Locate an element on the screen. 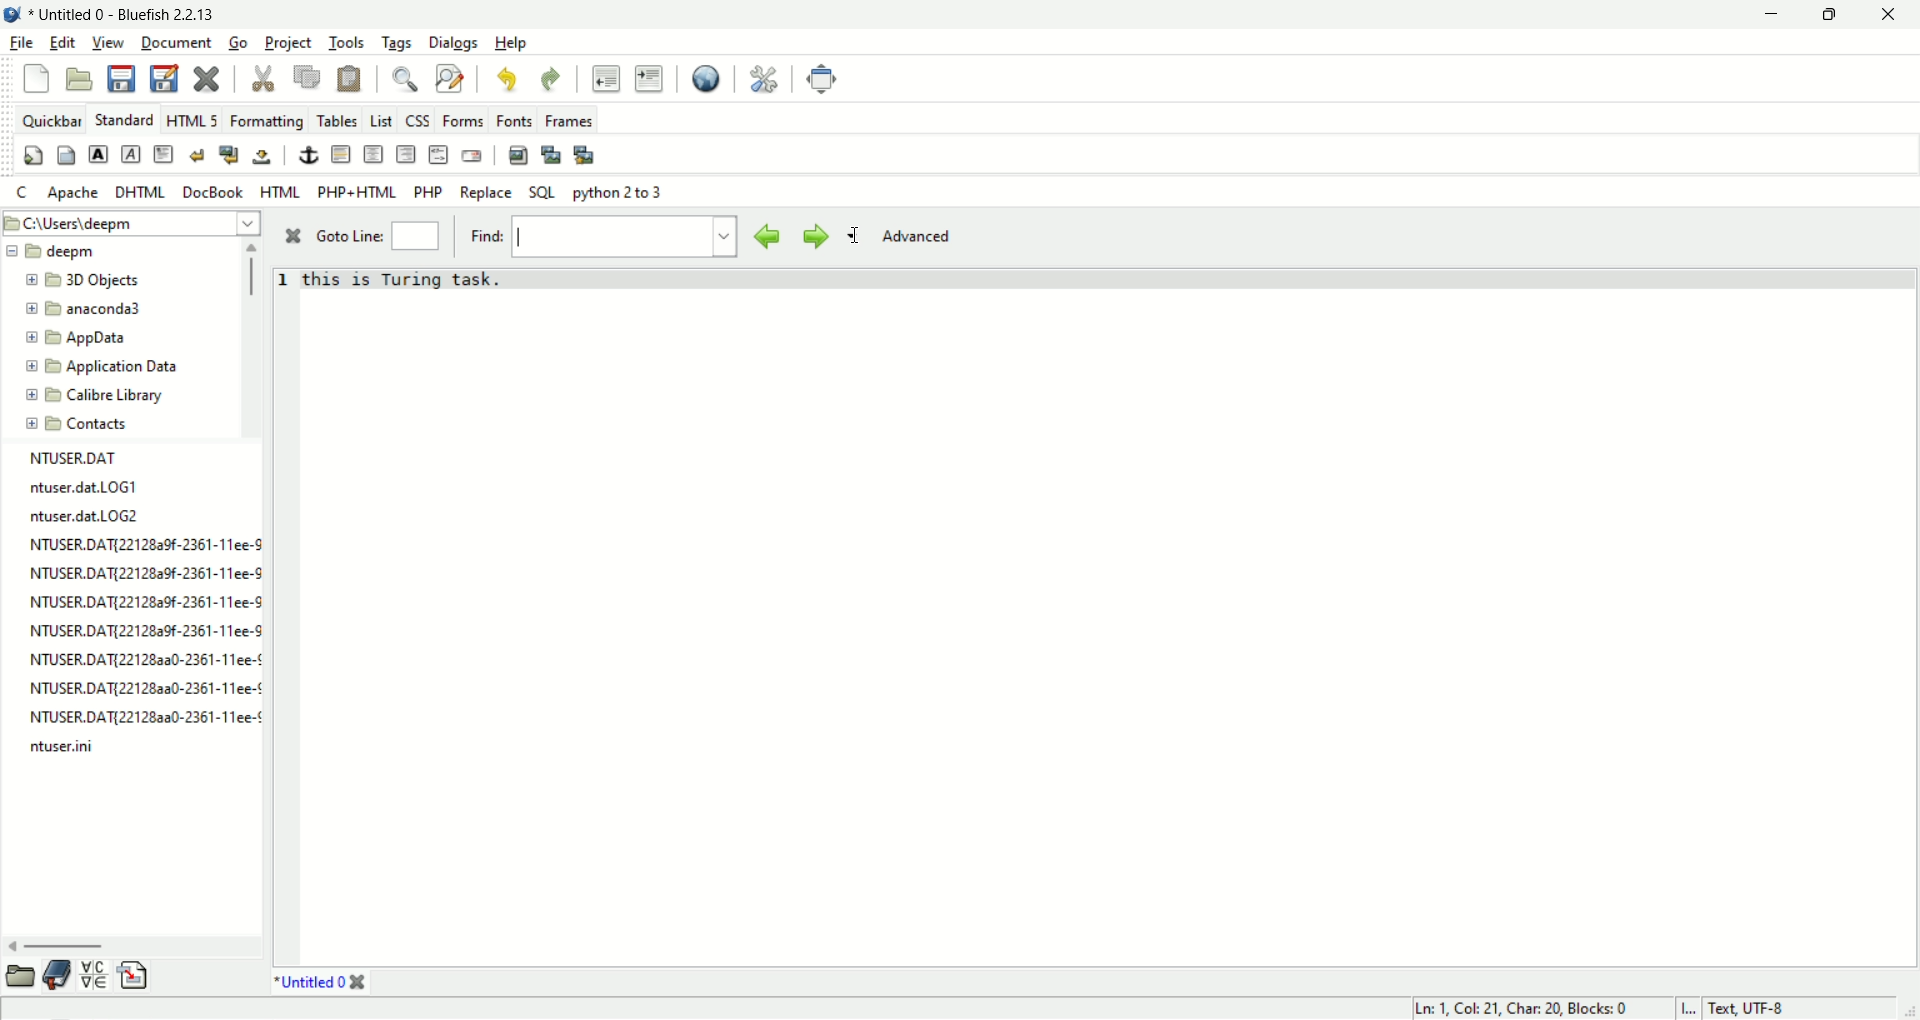 This screenshot has height=1020, width=1920. DocBook is located at coordinates (212, 192).